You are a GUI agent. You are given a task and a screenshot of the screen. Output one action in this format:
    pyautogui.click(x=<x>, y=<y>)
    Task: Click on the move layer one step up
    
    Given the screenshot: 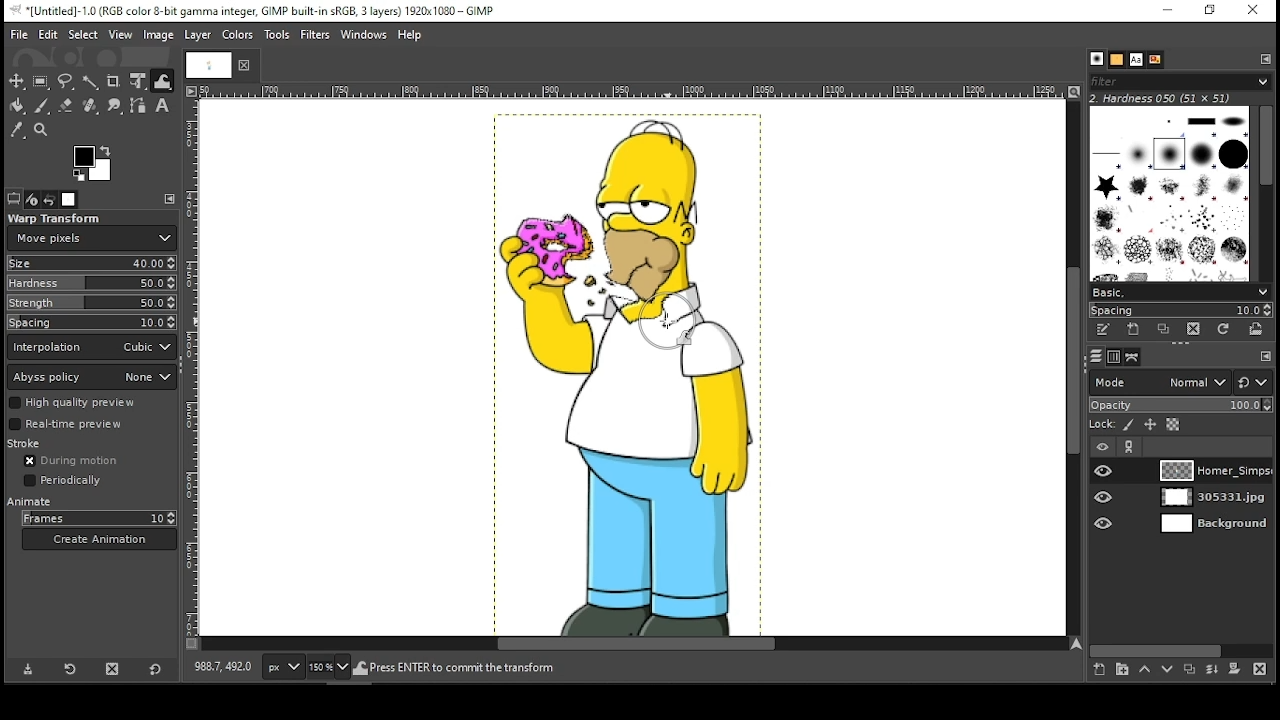 What is the action you would take?
    pyautogui.click(x=1146, y=672)
    